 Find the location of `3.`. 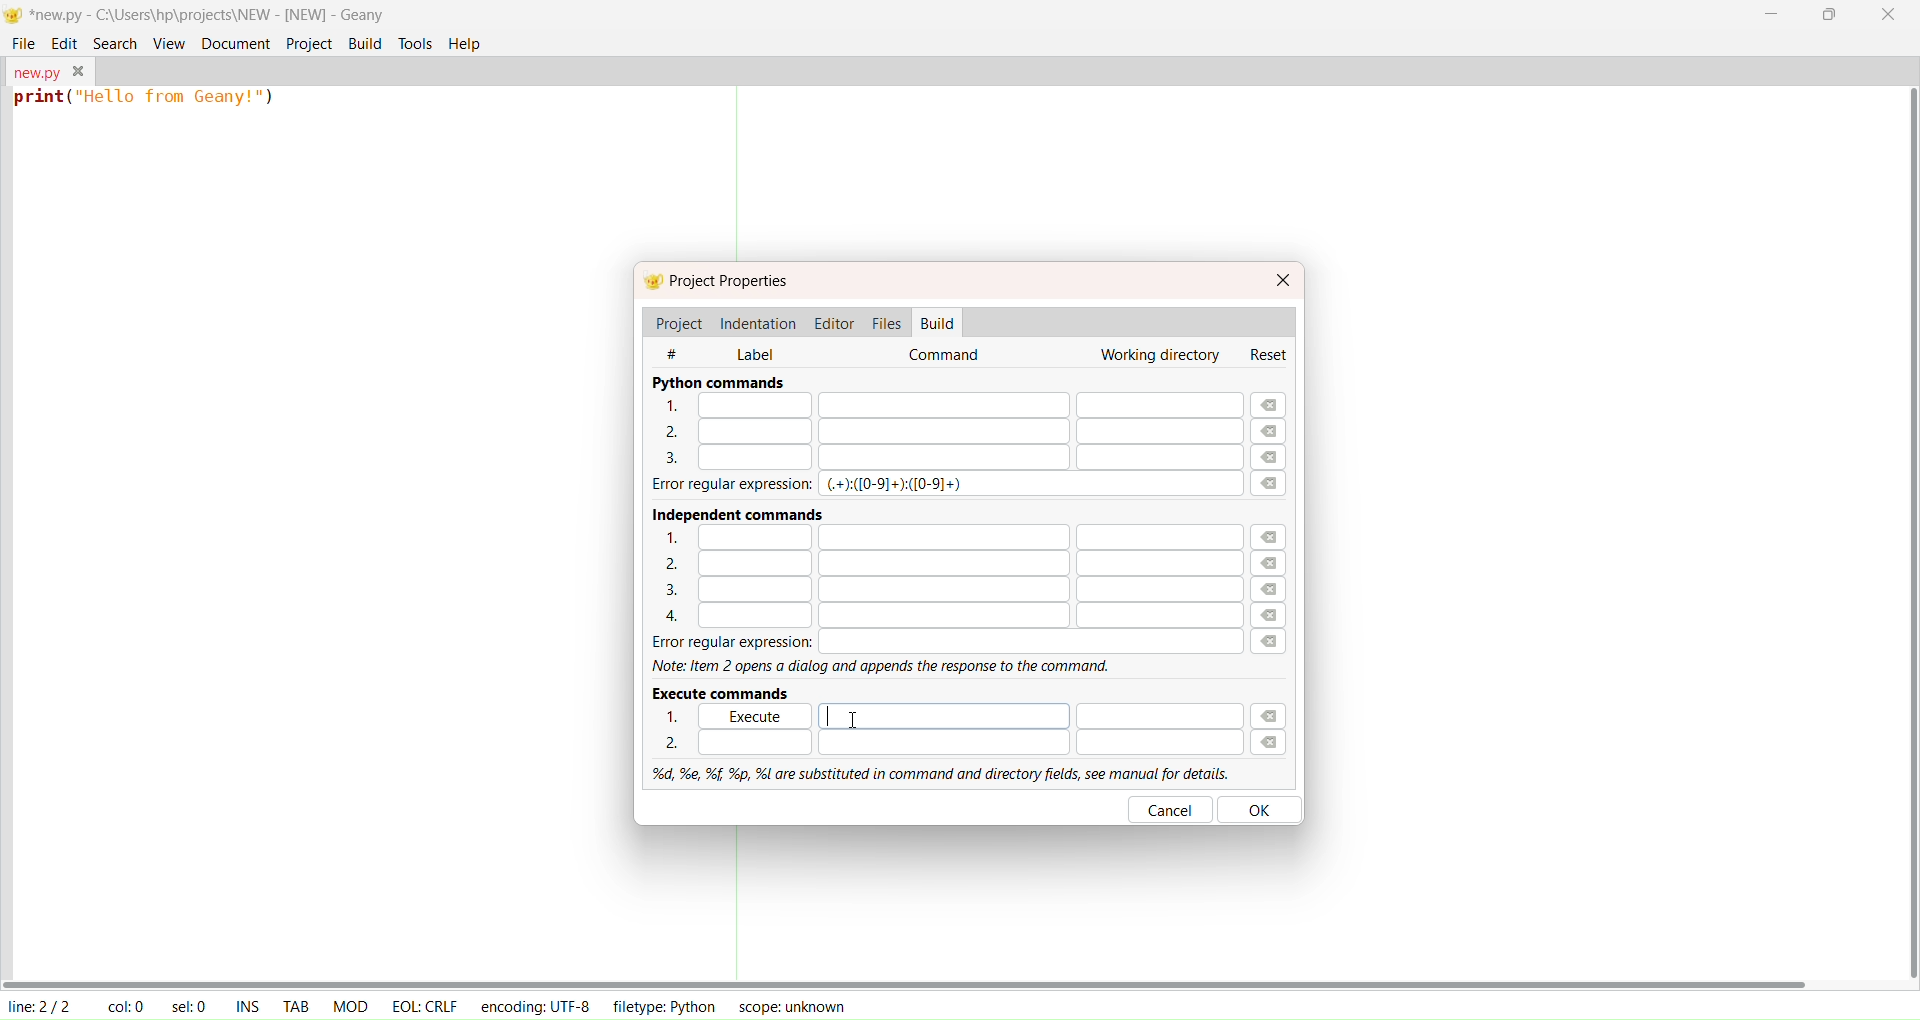

3. is located at coordinates (944, 458).